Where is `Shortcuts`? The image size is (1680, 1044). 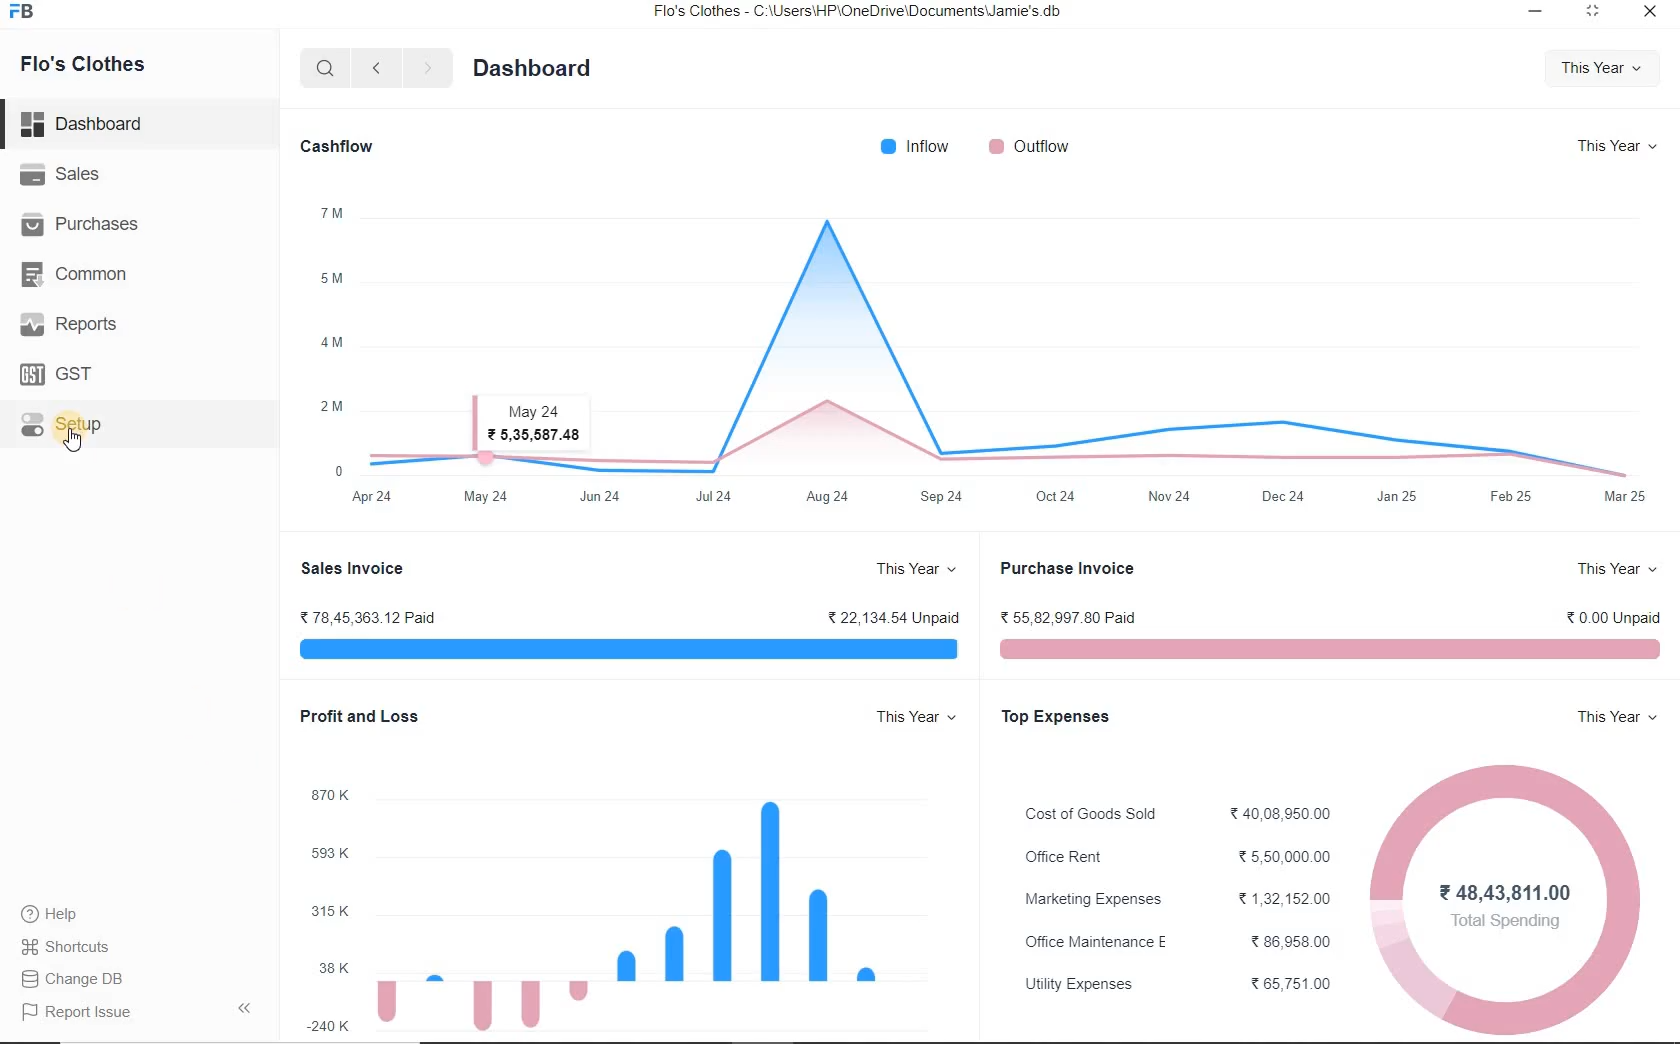
Shortcuts is located at coordinates (83, 947).